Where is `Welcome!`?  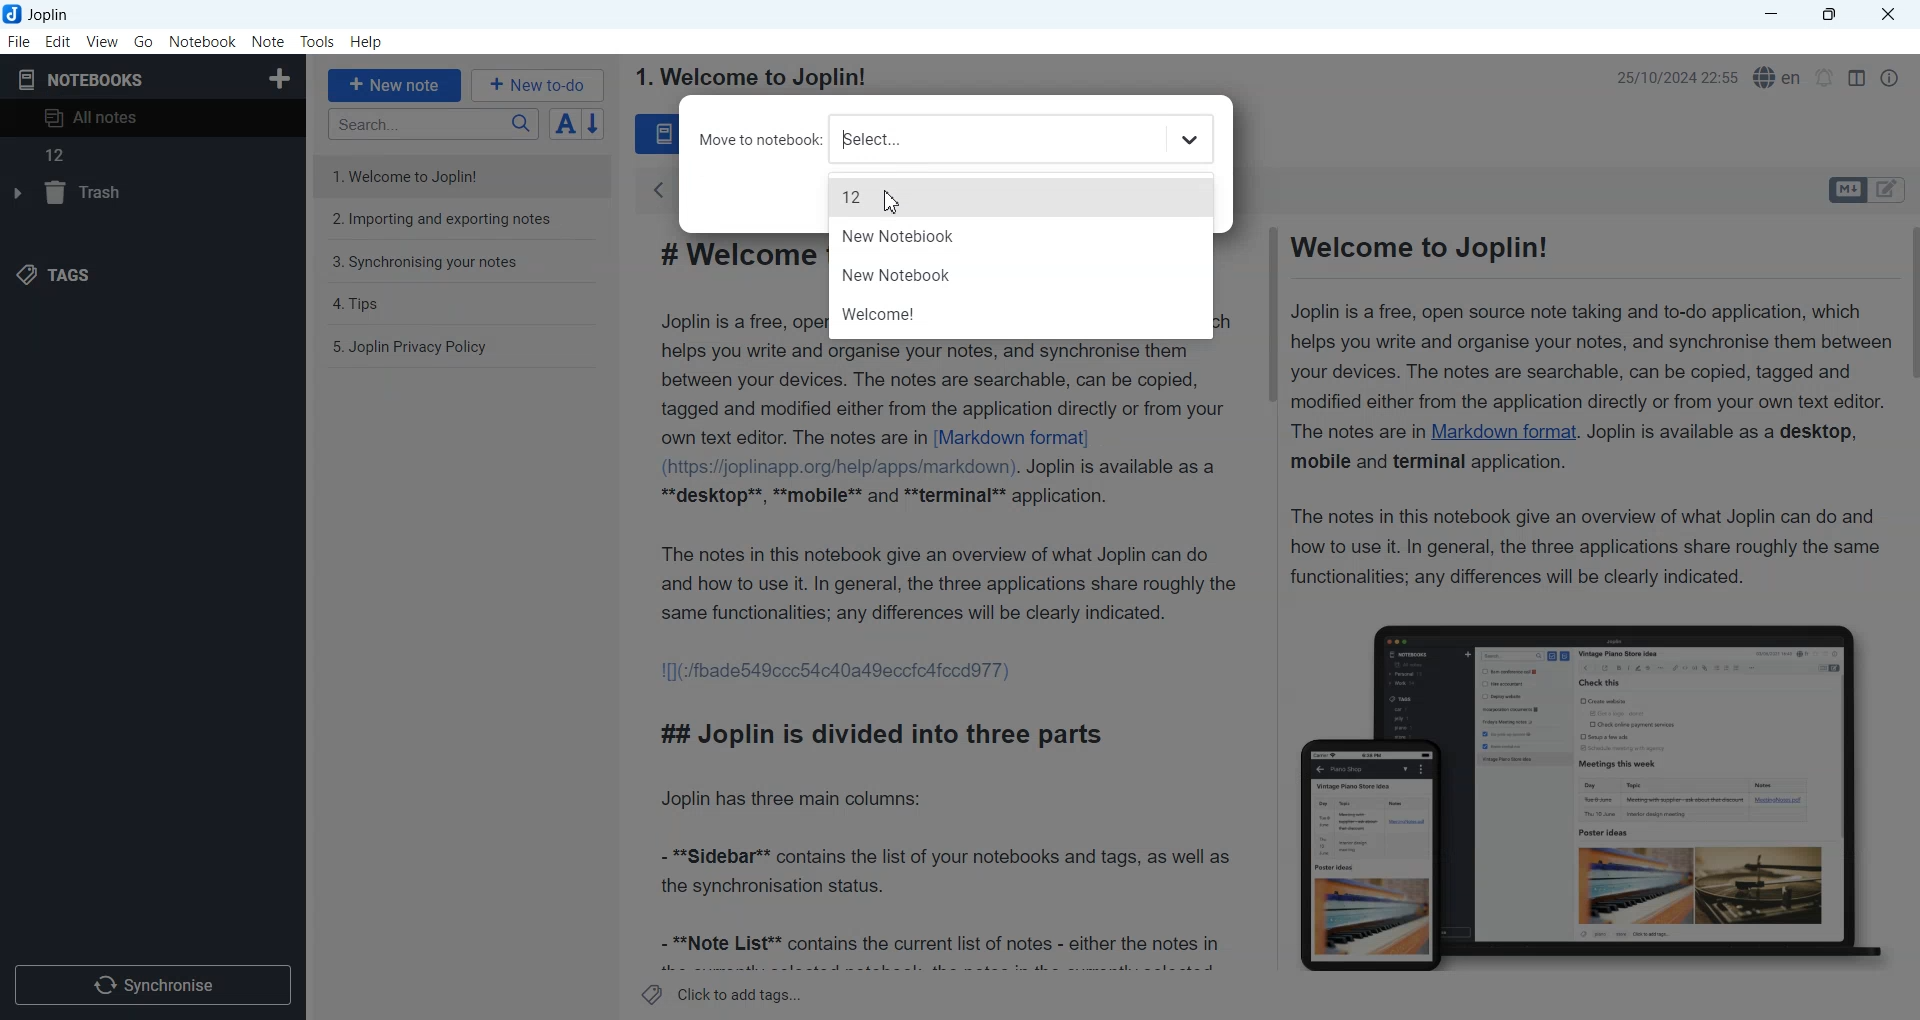
Welcome! is located at coordinates (1020, 314).